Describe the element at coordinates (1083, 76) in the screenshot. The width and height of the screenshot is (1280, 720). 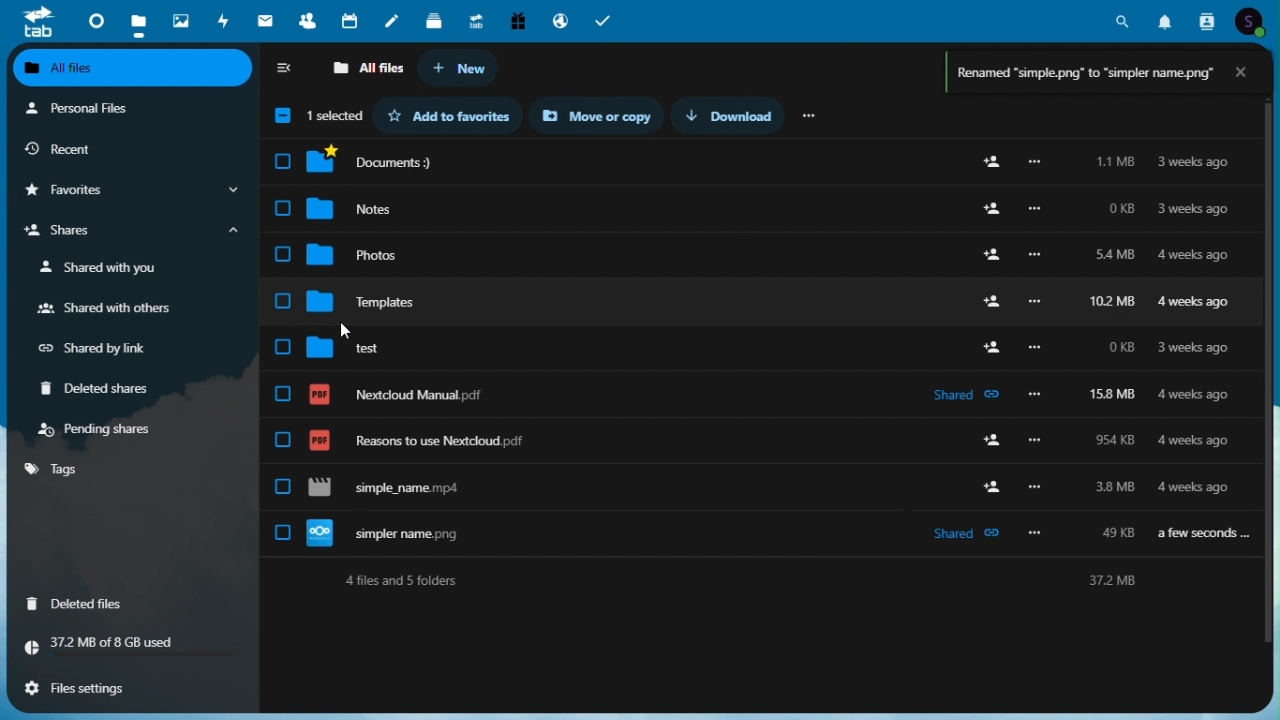
I see `file rename confirmation` at that location.